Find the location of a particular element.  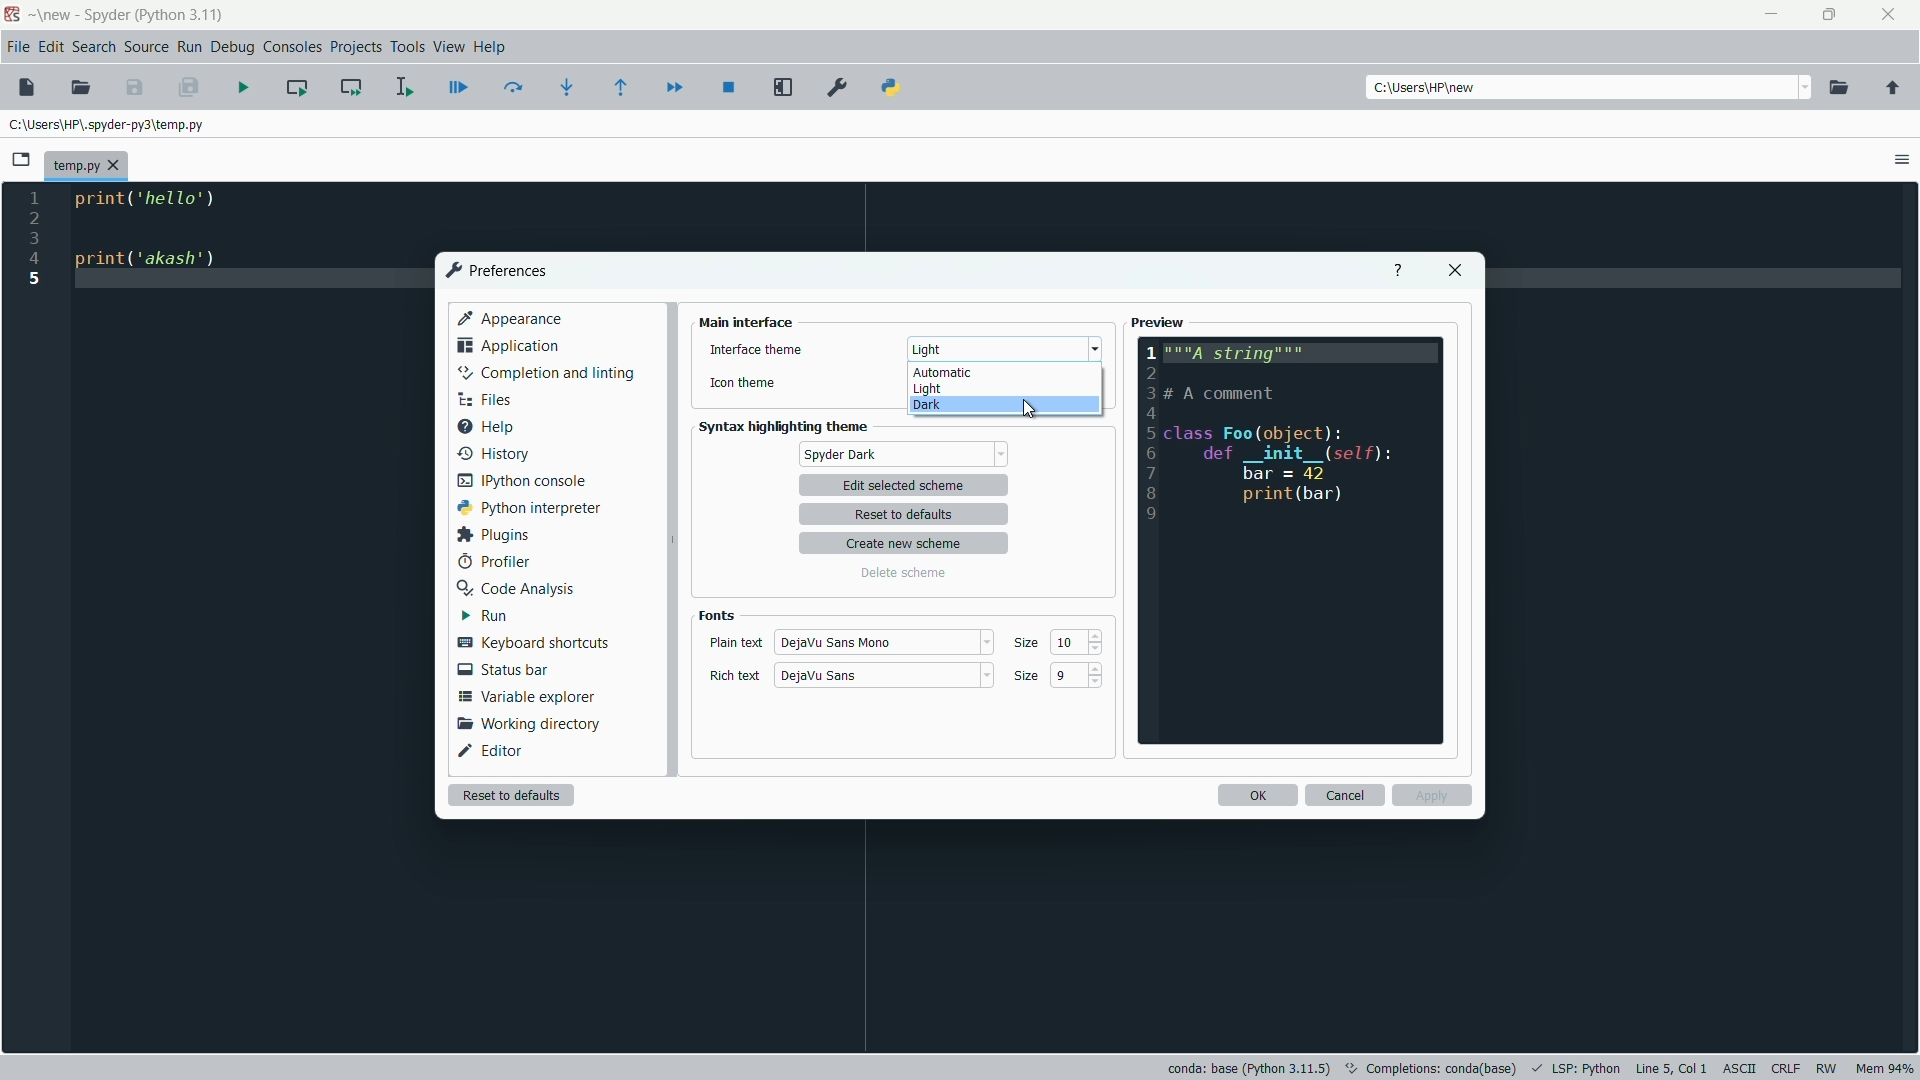

run current cell and go to the next one is located at coordinates (349, 87).